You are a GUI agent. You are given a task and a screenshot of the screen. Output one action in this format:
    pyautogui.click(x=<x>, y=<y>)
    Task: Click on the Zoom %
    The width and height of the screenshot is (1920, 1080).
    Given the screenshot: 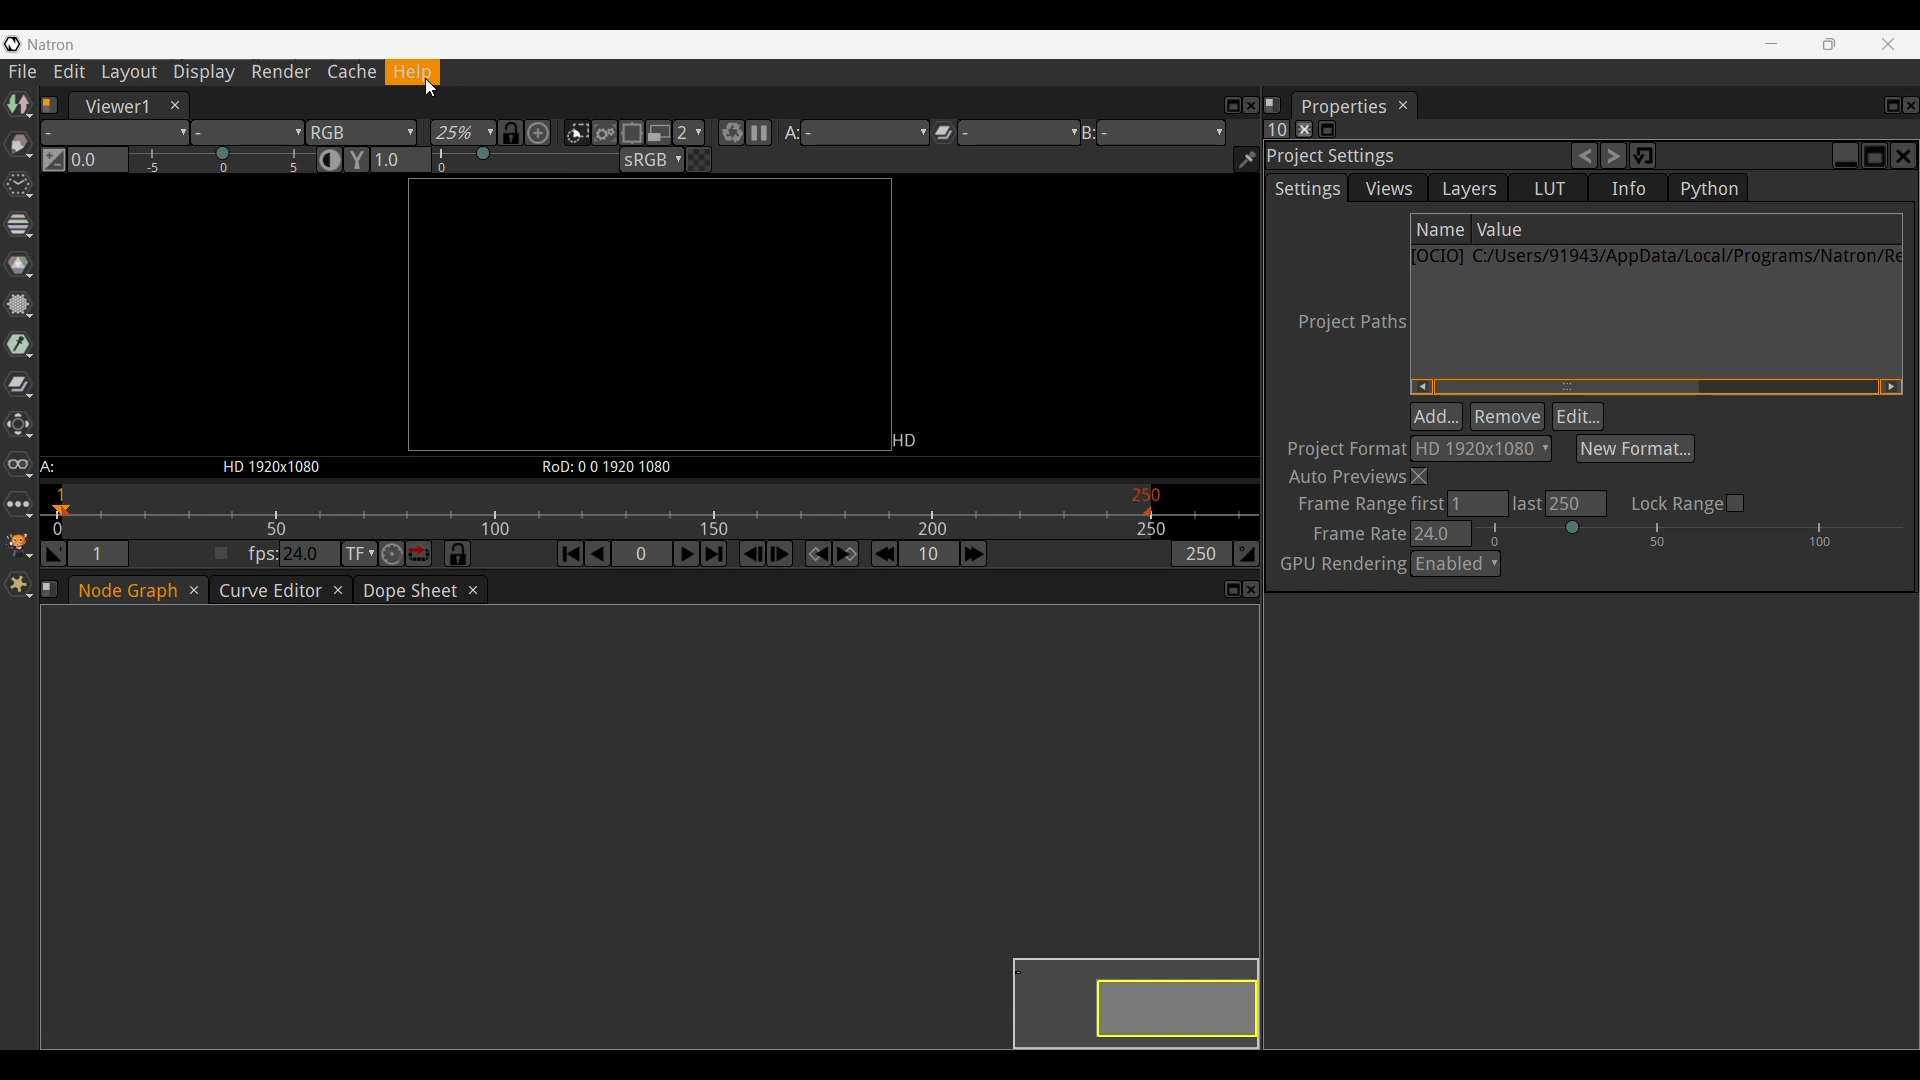 What is the action you would take?
    pyautogui.click(x=464, y=133)
    